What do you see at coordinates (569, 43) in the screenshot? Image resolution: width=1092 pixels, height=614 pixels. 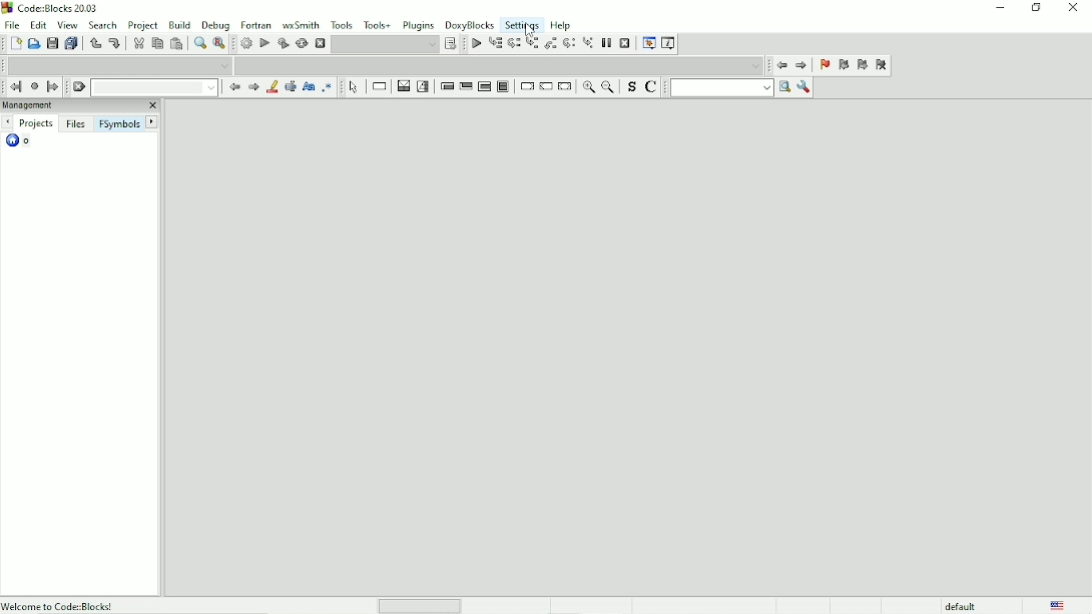 I see `Next instruction` at bounding box center [569, 43].